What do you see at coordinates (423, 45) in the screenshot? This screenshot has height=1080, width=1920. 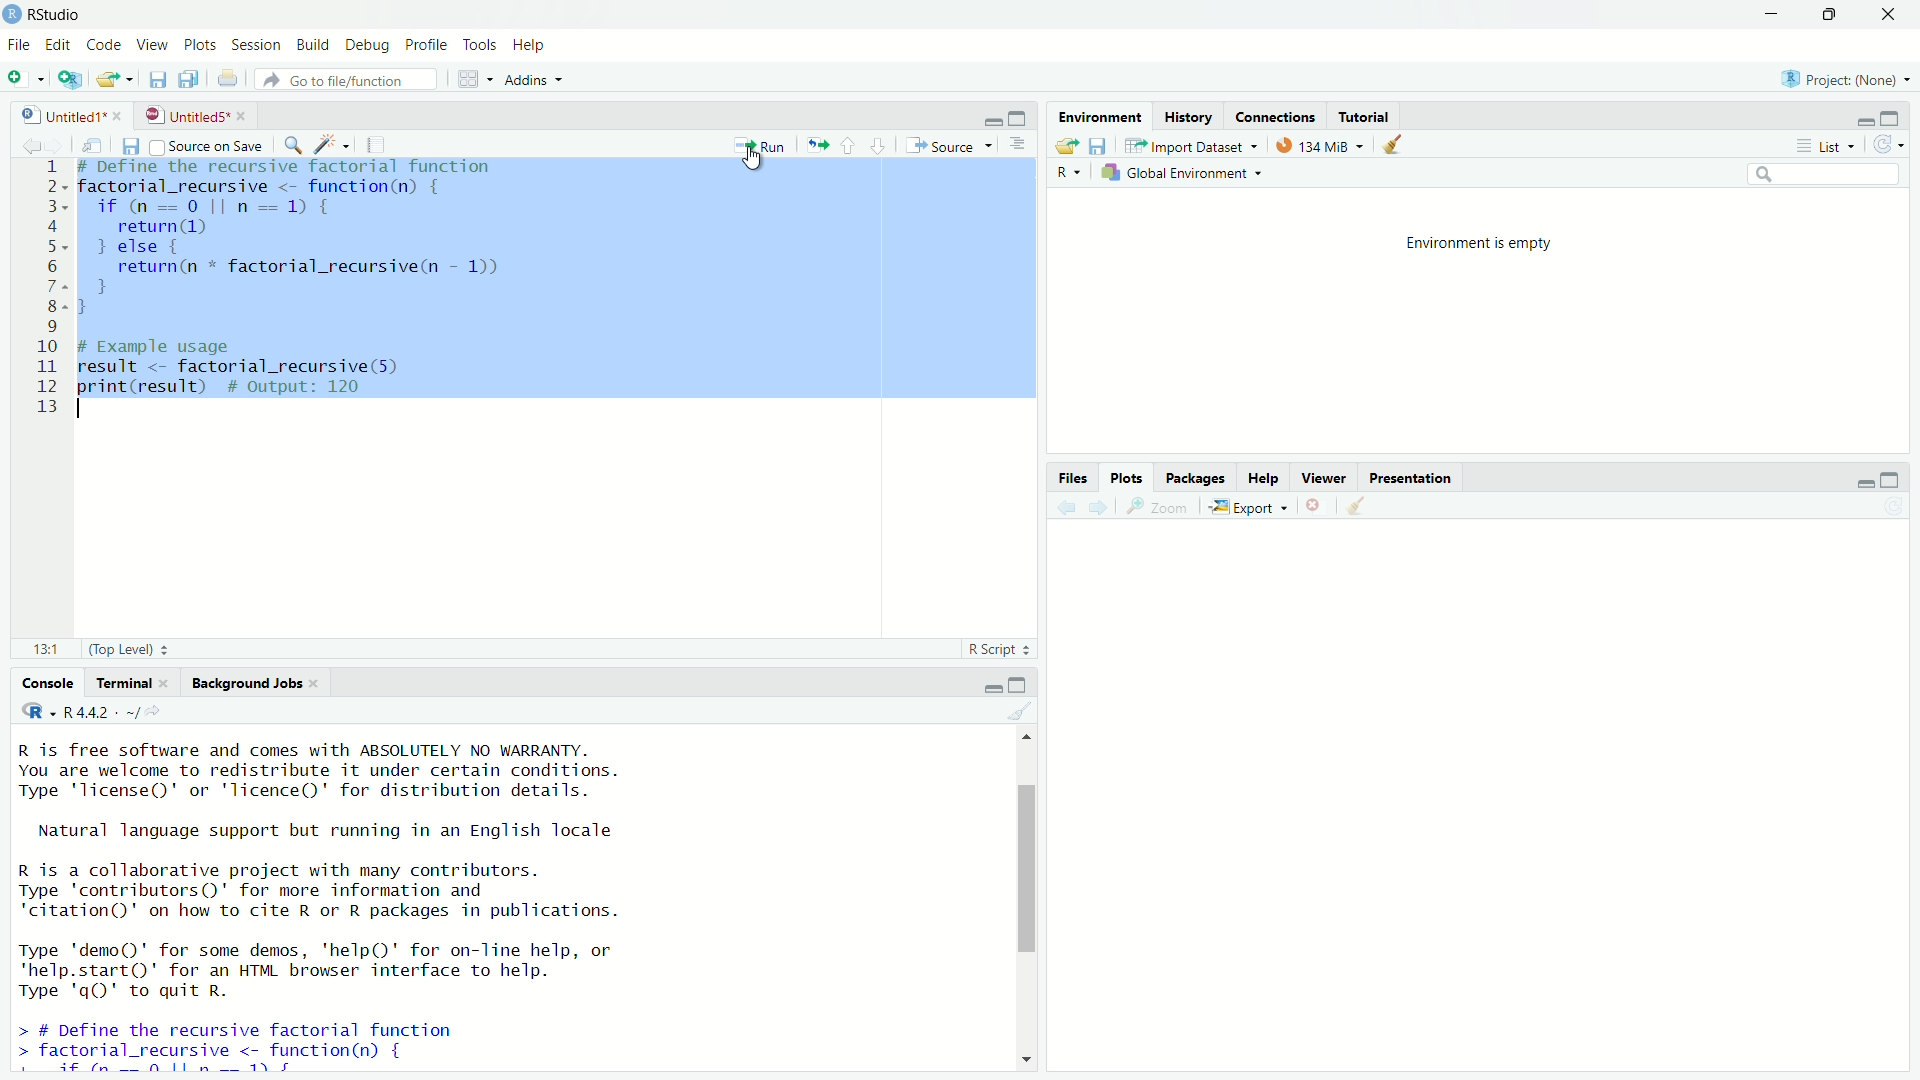 I see `Profile` at bounding box center [423, 45].